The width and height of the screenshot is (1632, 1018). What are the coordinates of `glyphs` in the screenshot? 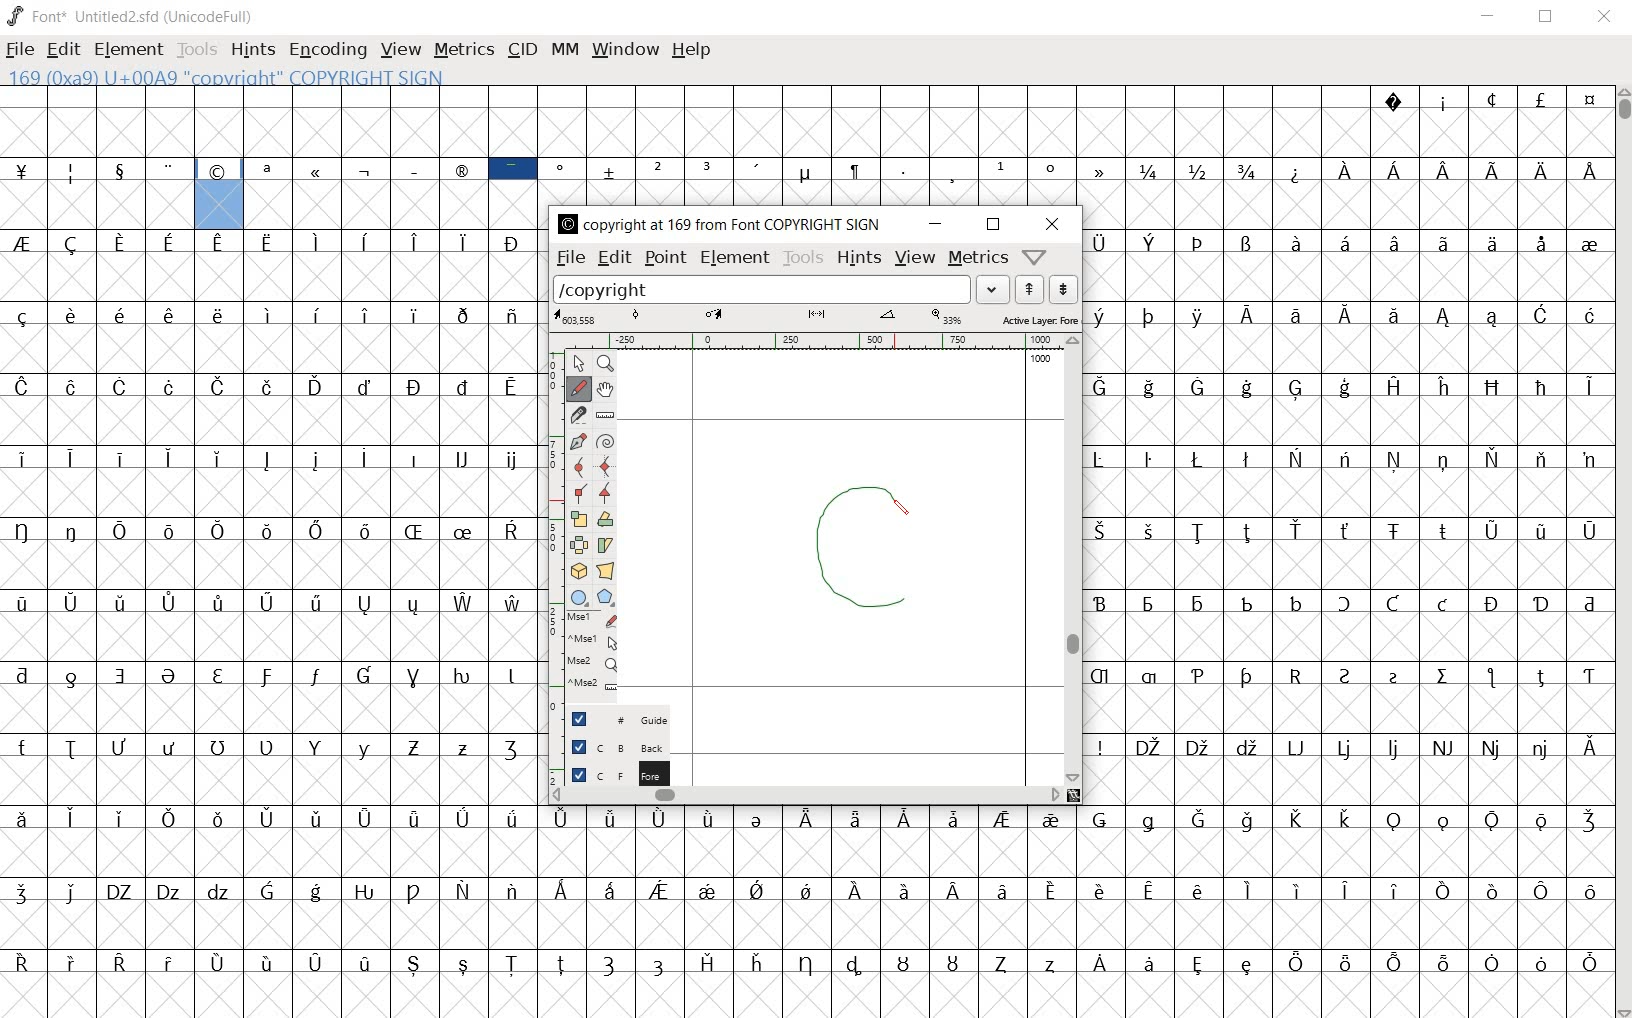 It's located at (267, 624).